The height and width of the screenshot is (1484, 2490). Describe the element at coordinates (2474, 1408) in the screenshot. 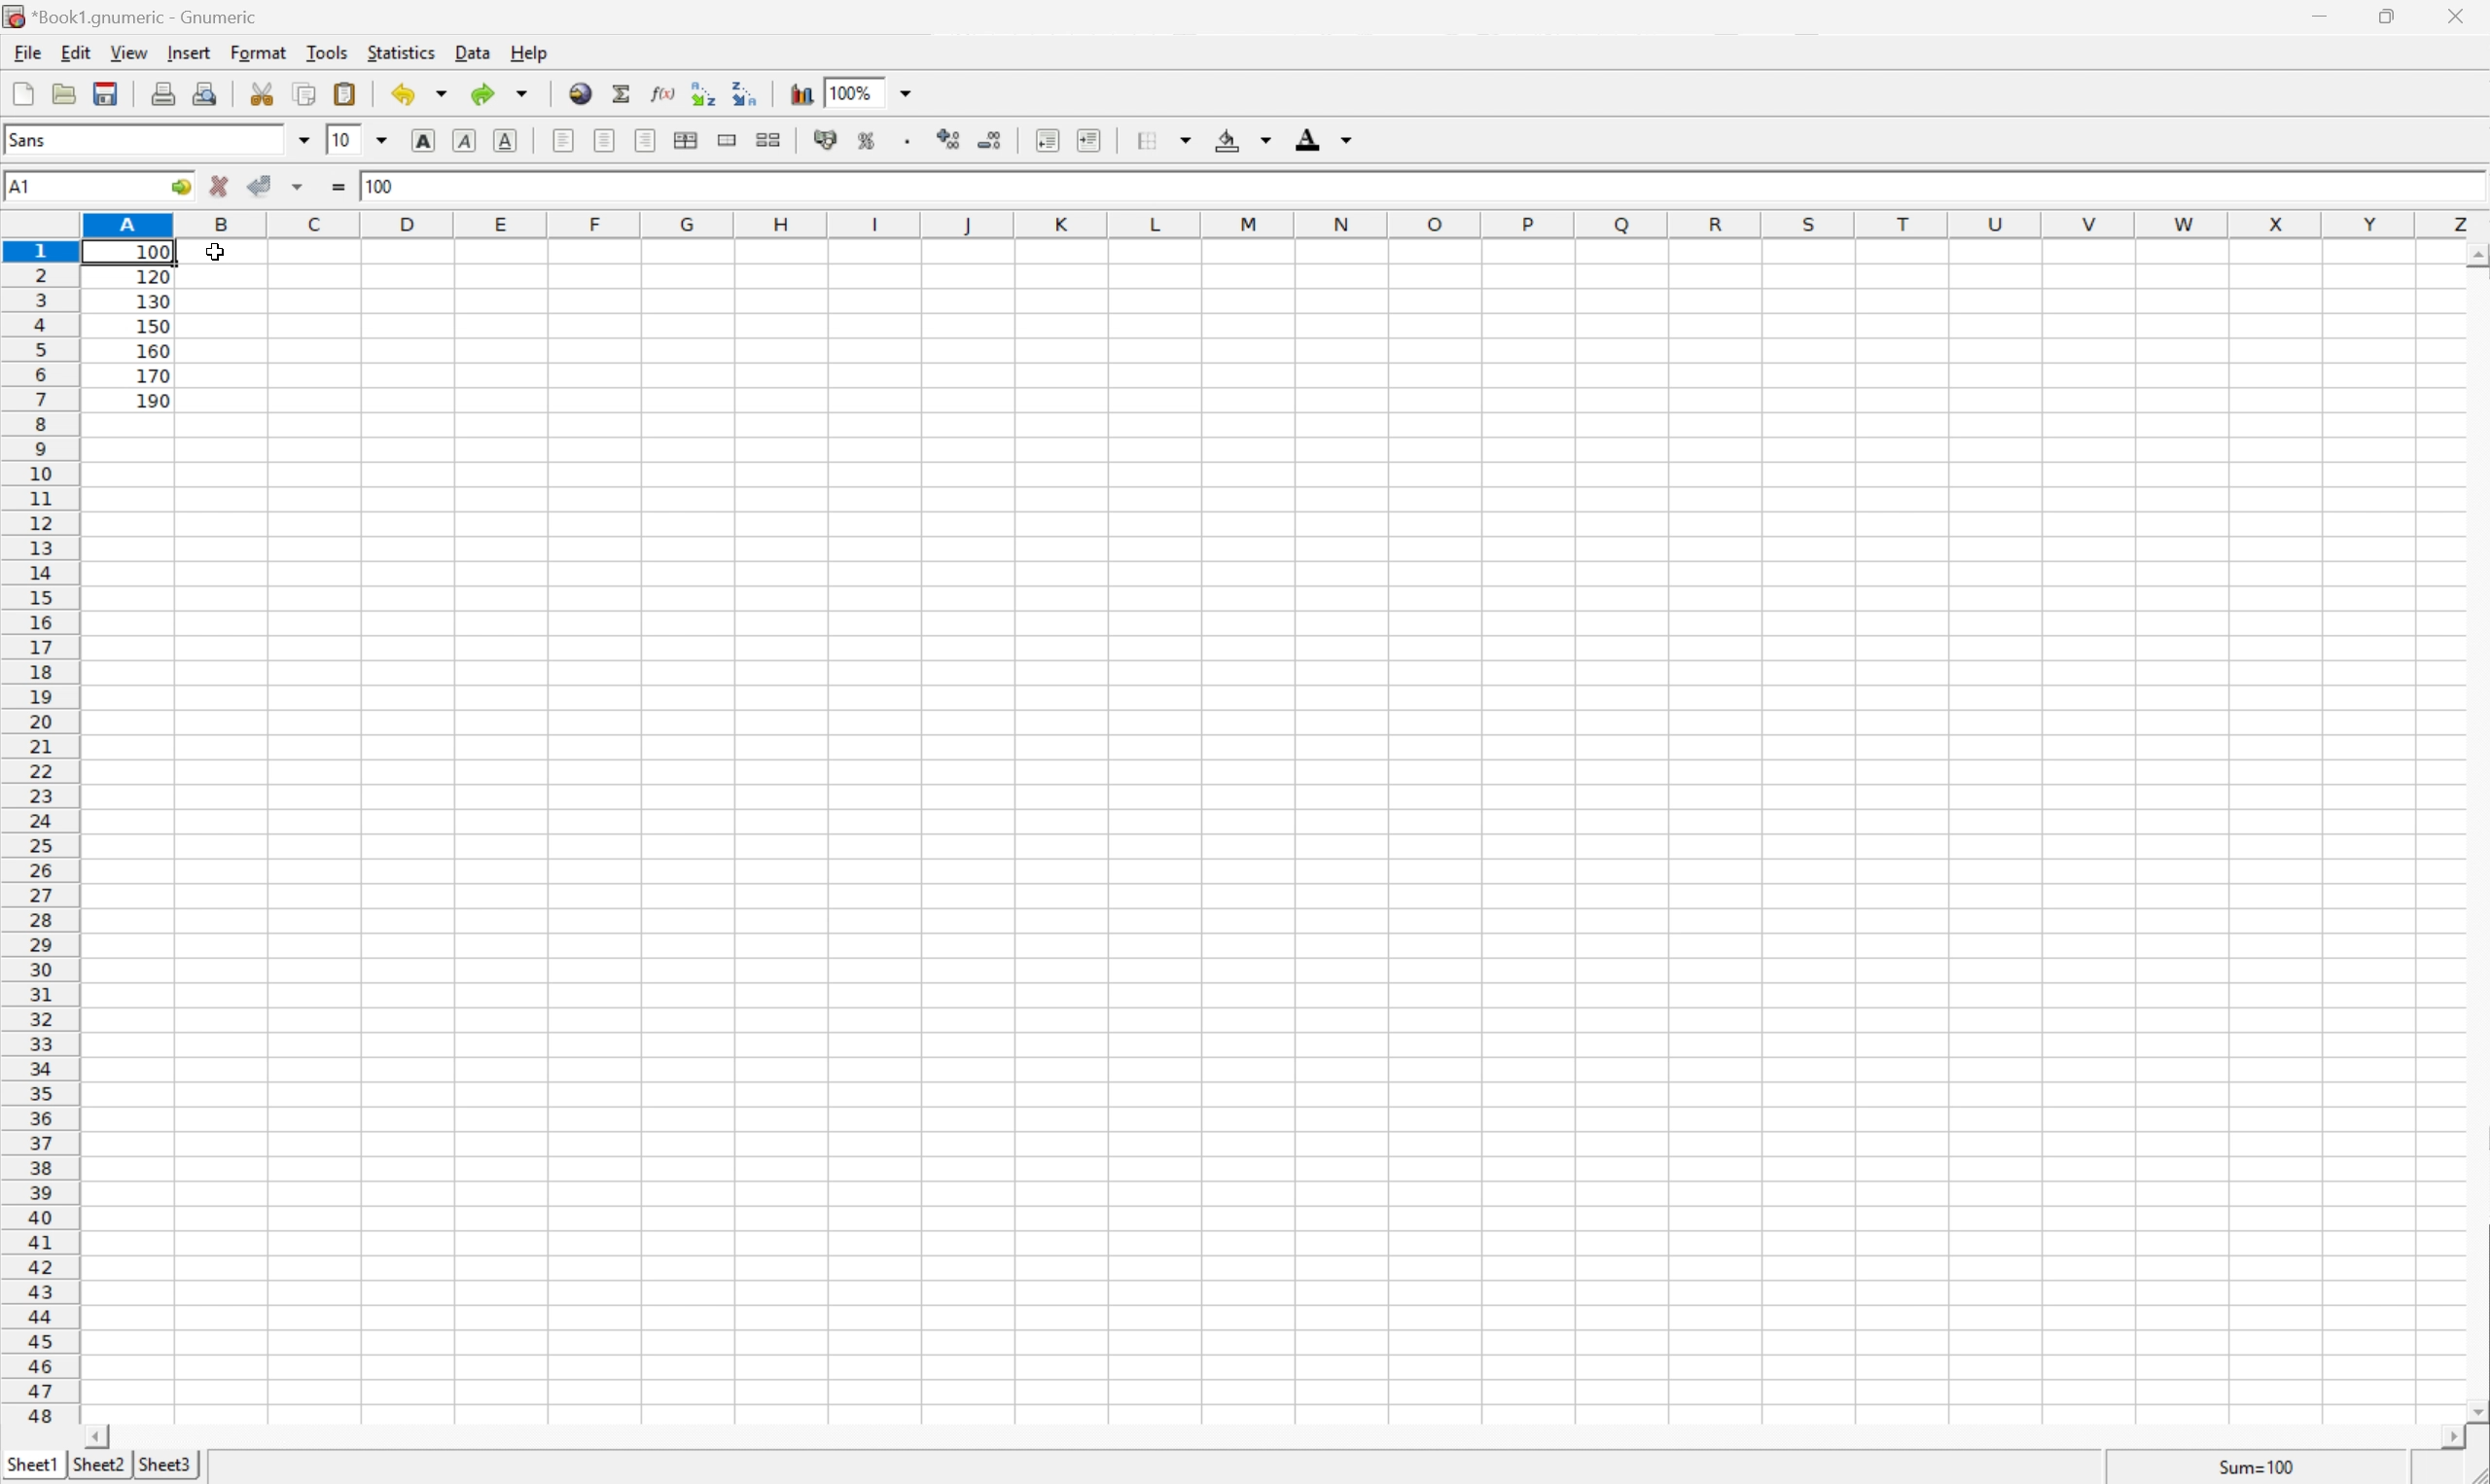

I see `Scroll Down` at that location.